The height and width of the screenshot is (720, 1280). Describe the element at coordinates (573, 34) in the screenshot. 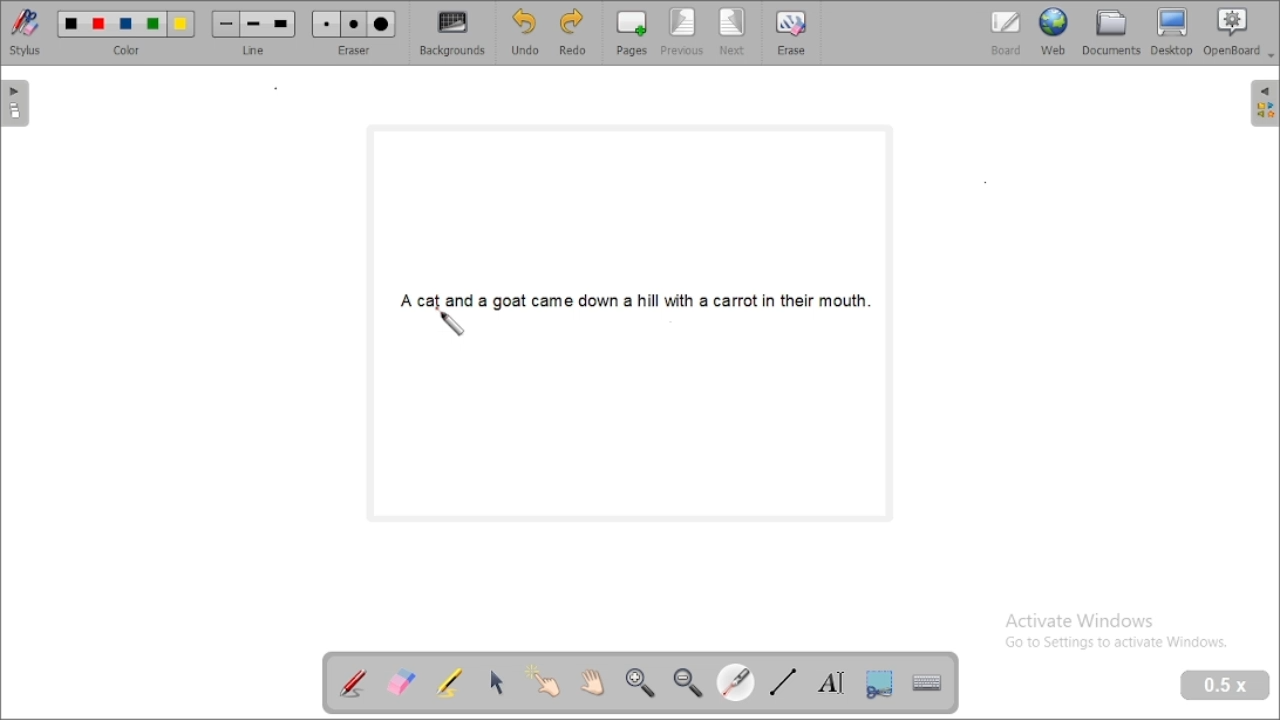

I see `redo` at that location.